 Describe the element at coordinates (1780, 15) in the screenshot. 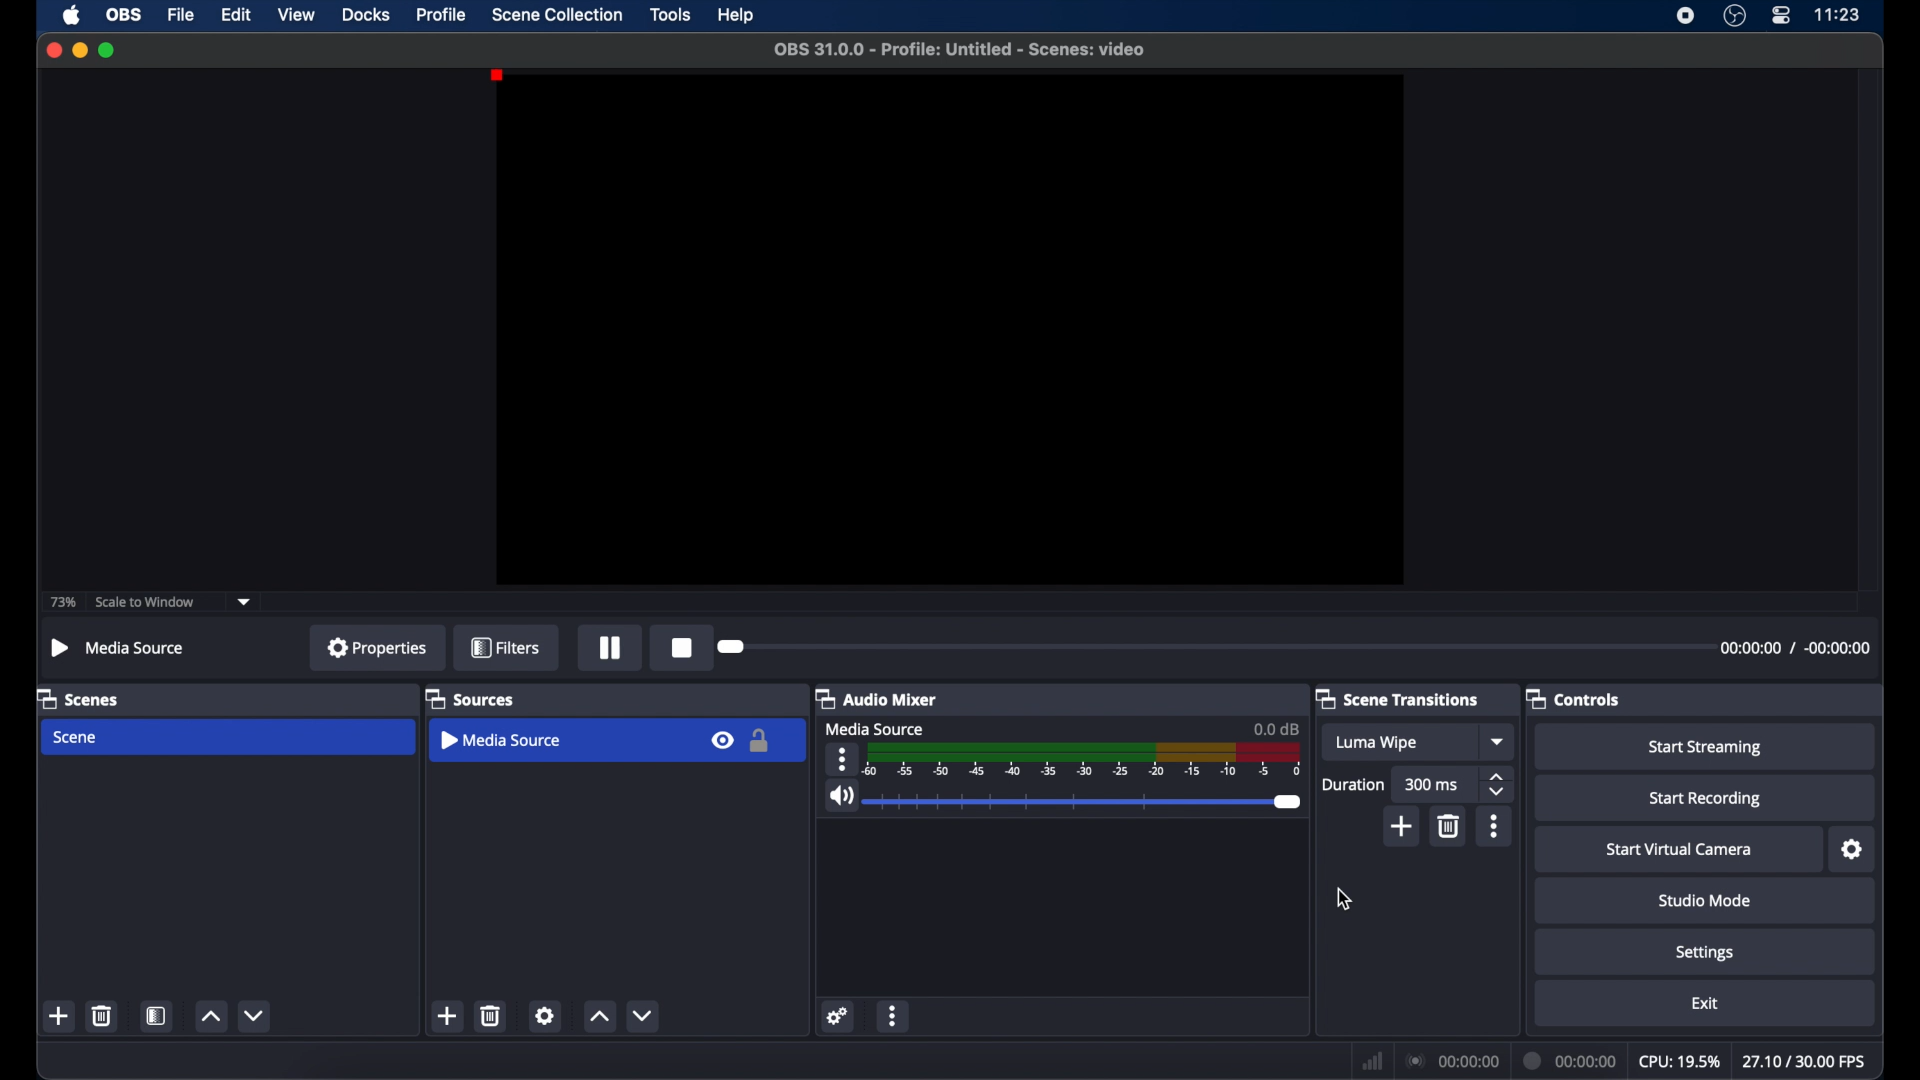

I see `control center` at that location.